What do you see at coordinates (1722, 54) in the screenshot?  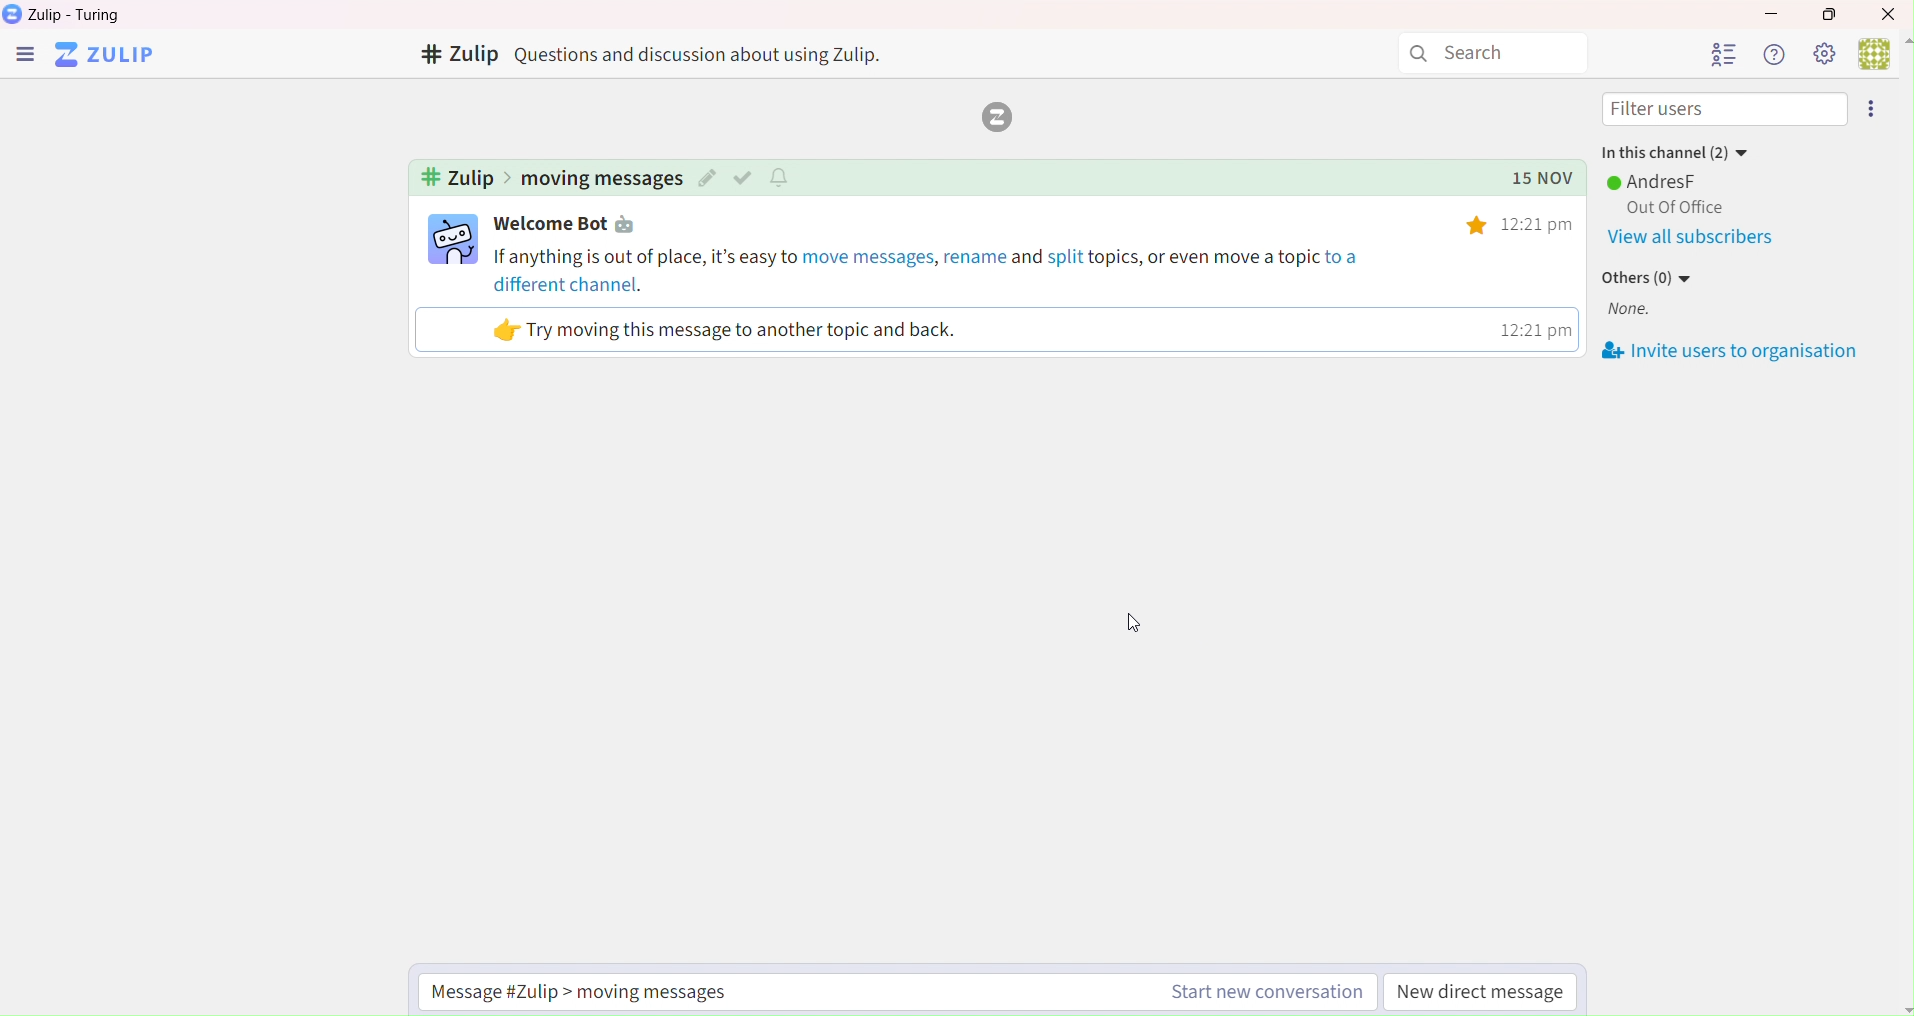 I see `Users` at bounding box center [1722, 54].